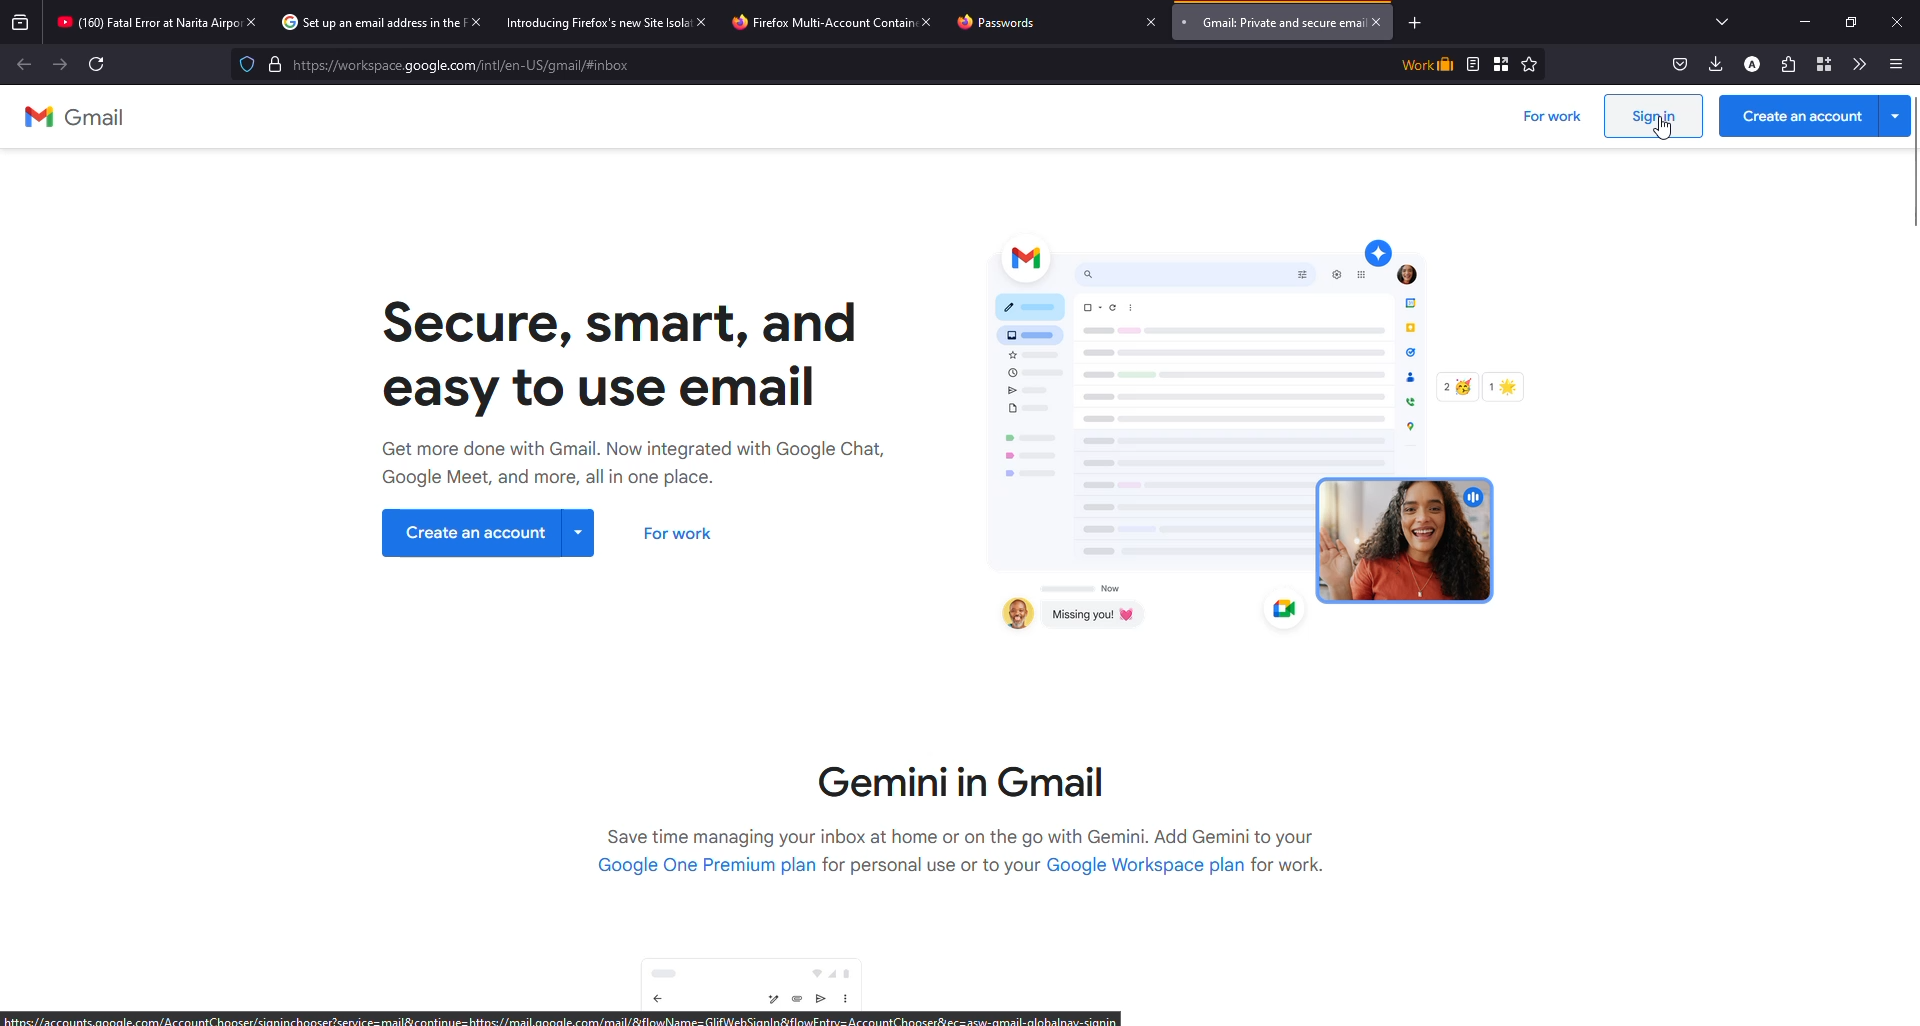 The width and height of the screenshot is (1920, 1026). Describe the element at coordinates (1266, 22) in the screenshot. I see `Gmail: Private and secure ` at that location.